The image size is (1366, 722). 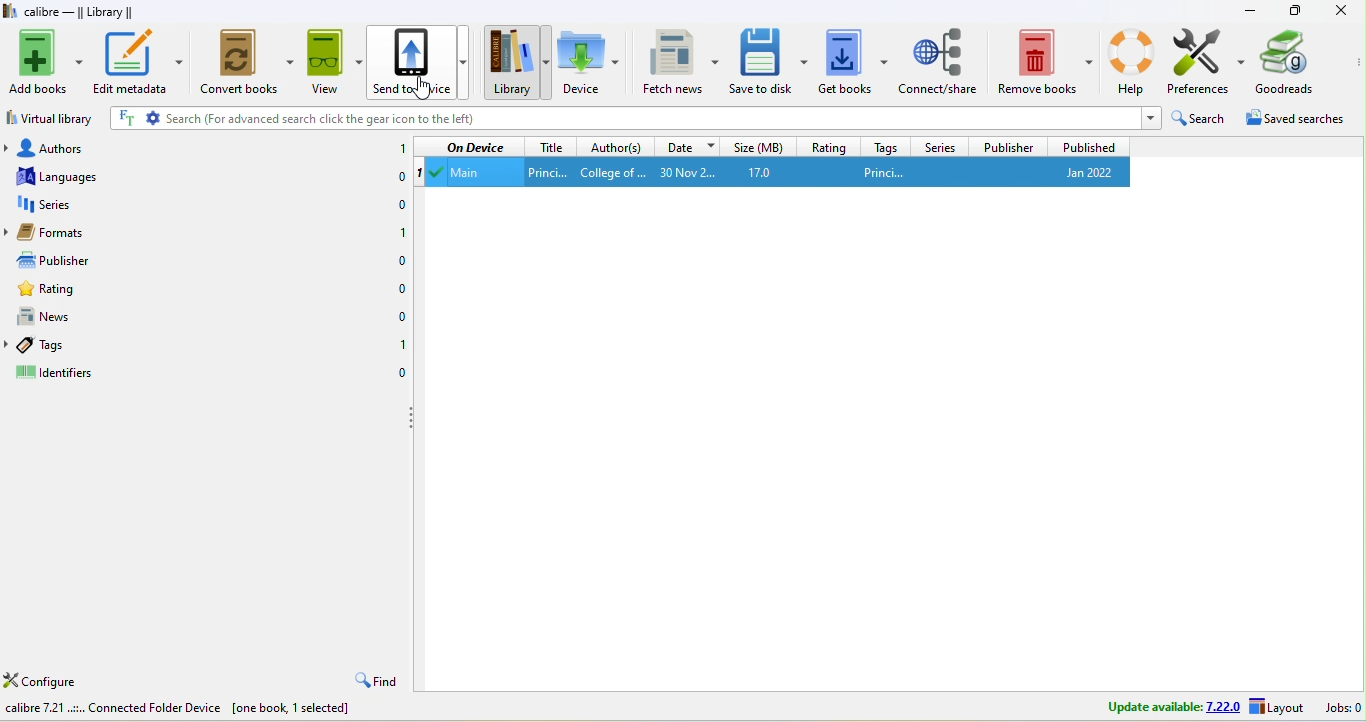 I want to click on formats, so click(x=164, y=233).